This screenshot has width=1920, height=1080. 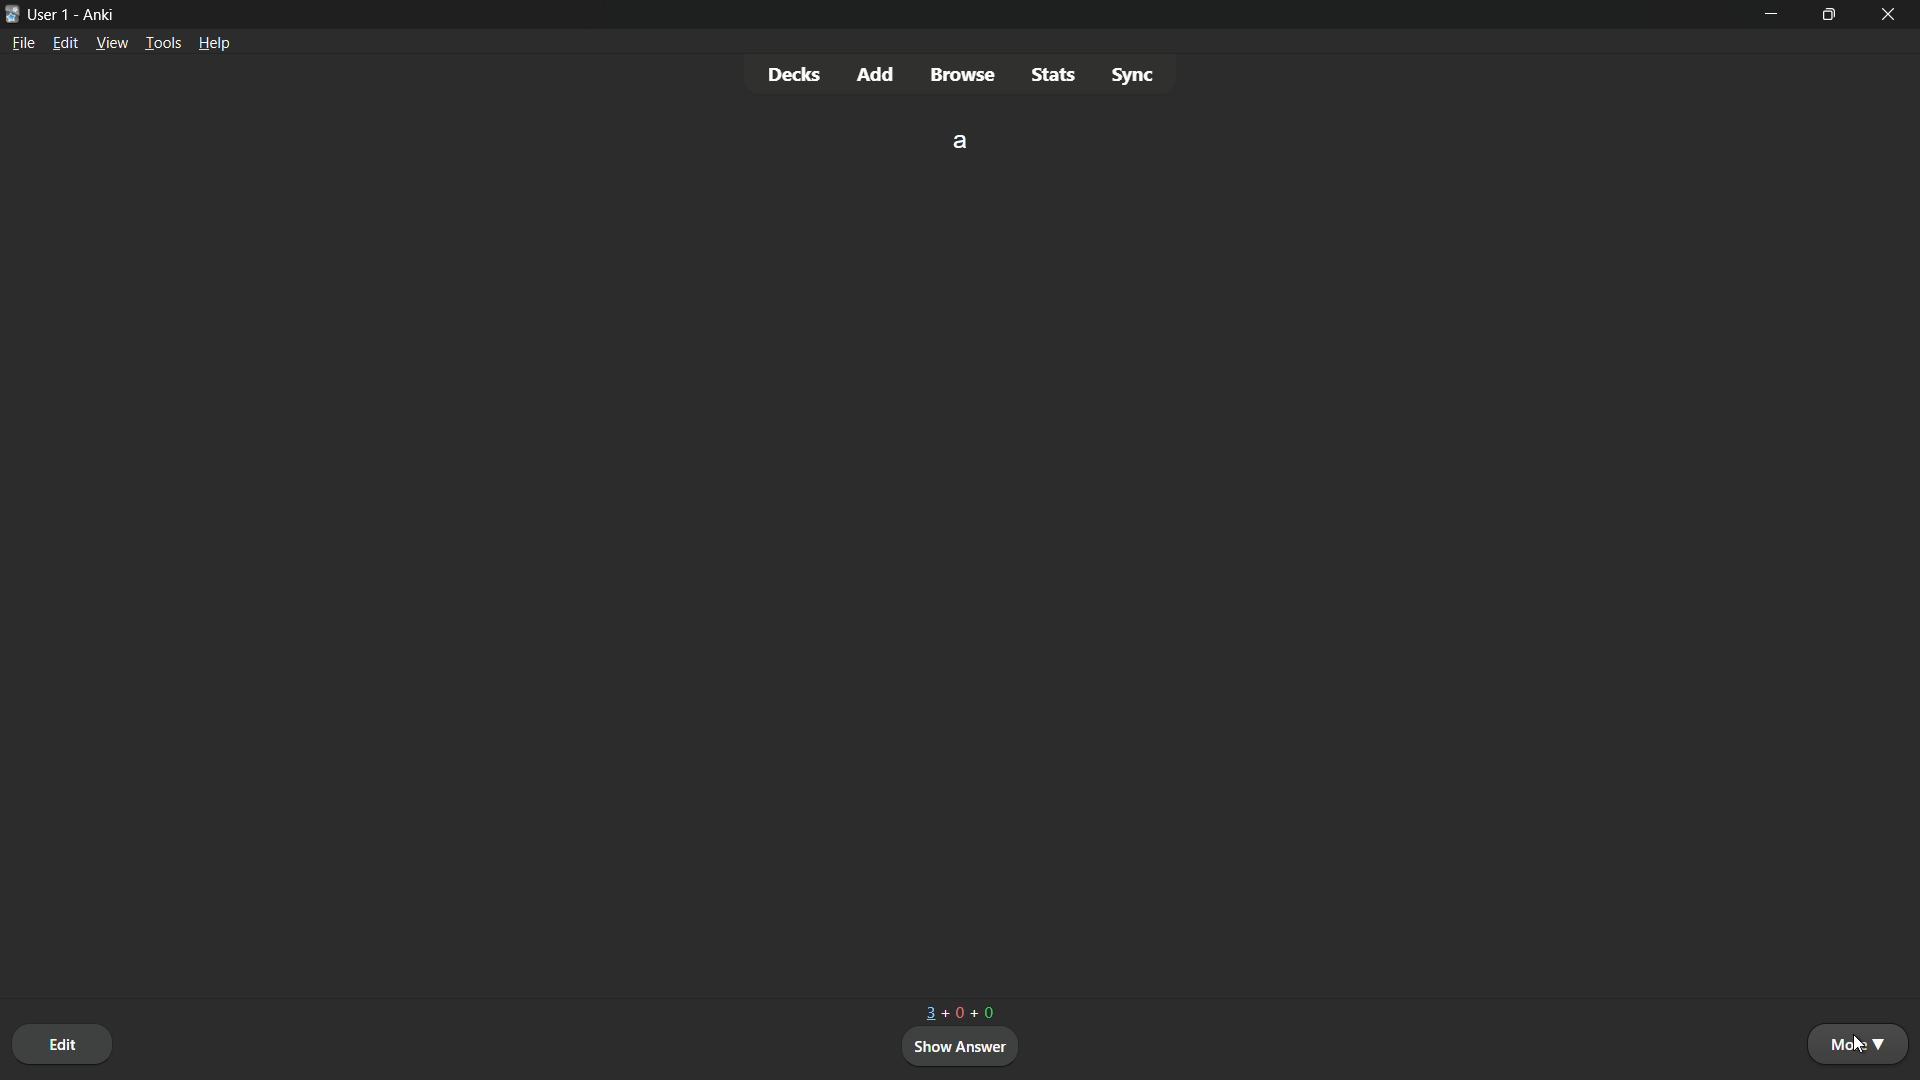 What do you see at coordinates (953, 1012) in the screenshot?
I see `+0` at bounding box center [953, 1012].